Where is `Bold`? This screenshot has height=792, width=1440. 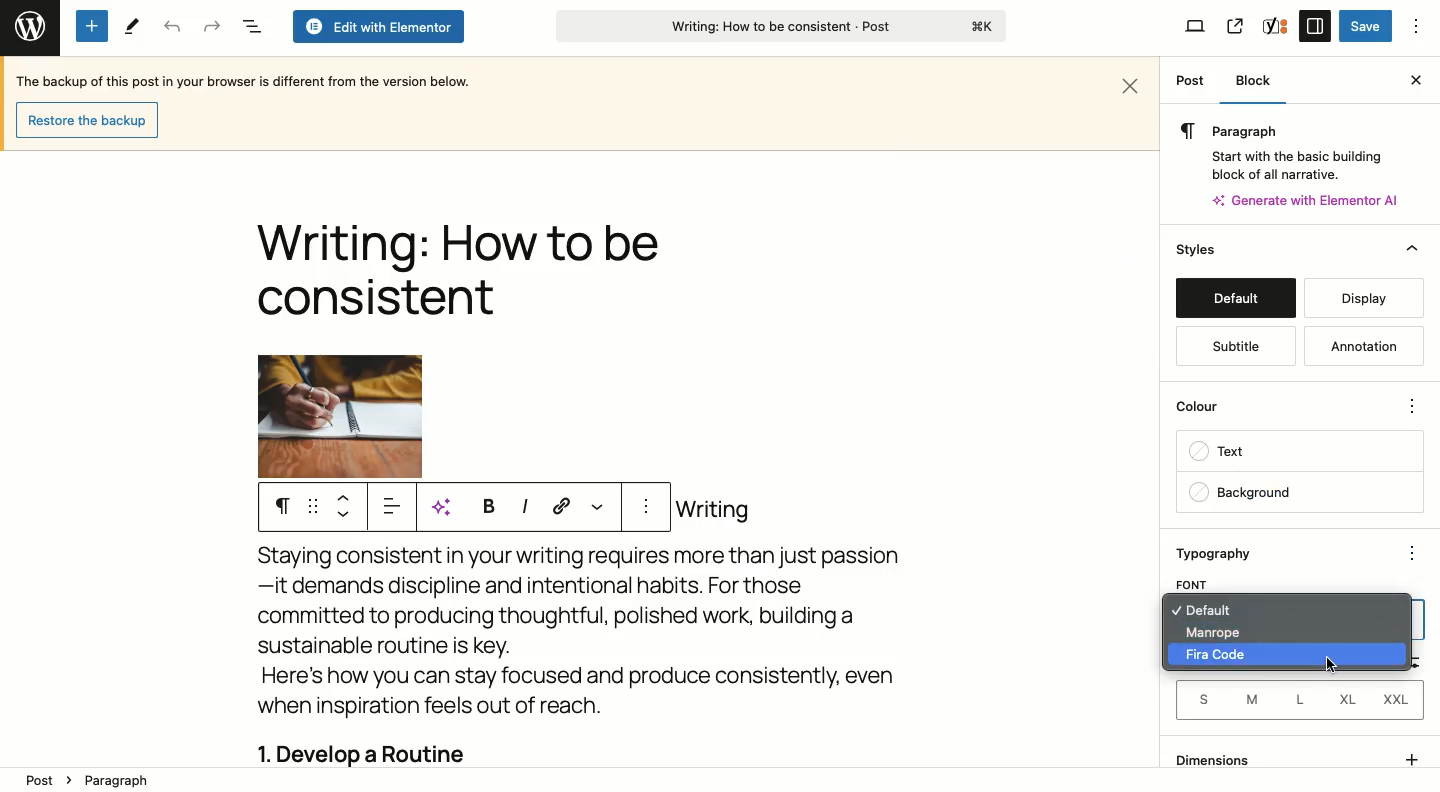 Bold is located at coordinates (486, 505).